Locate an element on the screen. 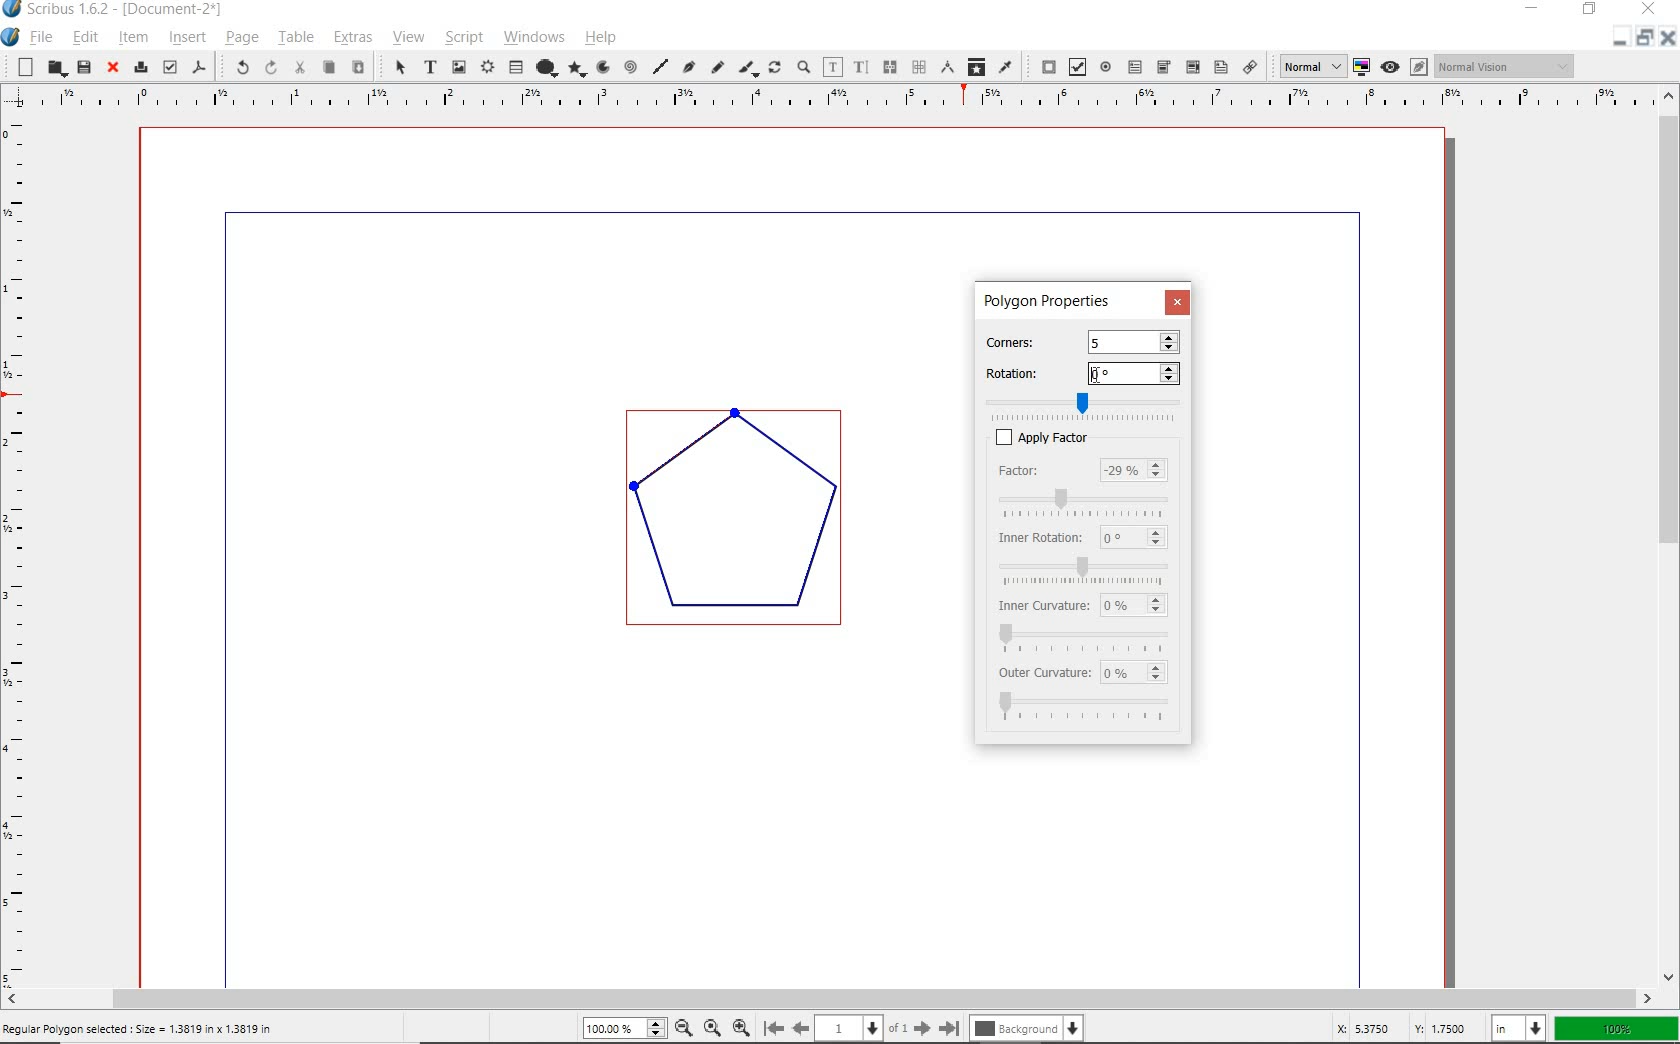 This screenshot has height=1044, width=1680. edit text with story editor is located at coordinates (862, 66).